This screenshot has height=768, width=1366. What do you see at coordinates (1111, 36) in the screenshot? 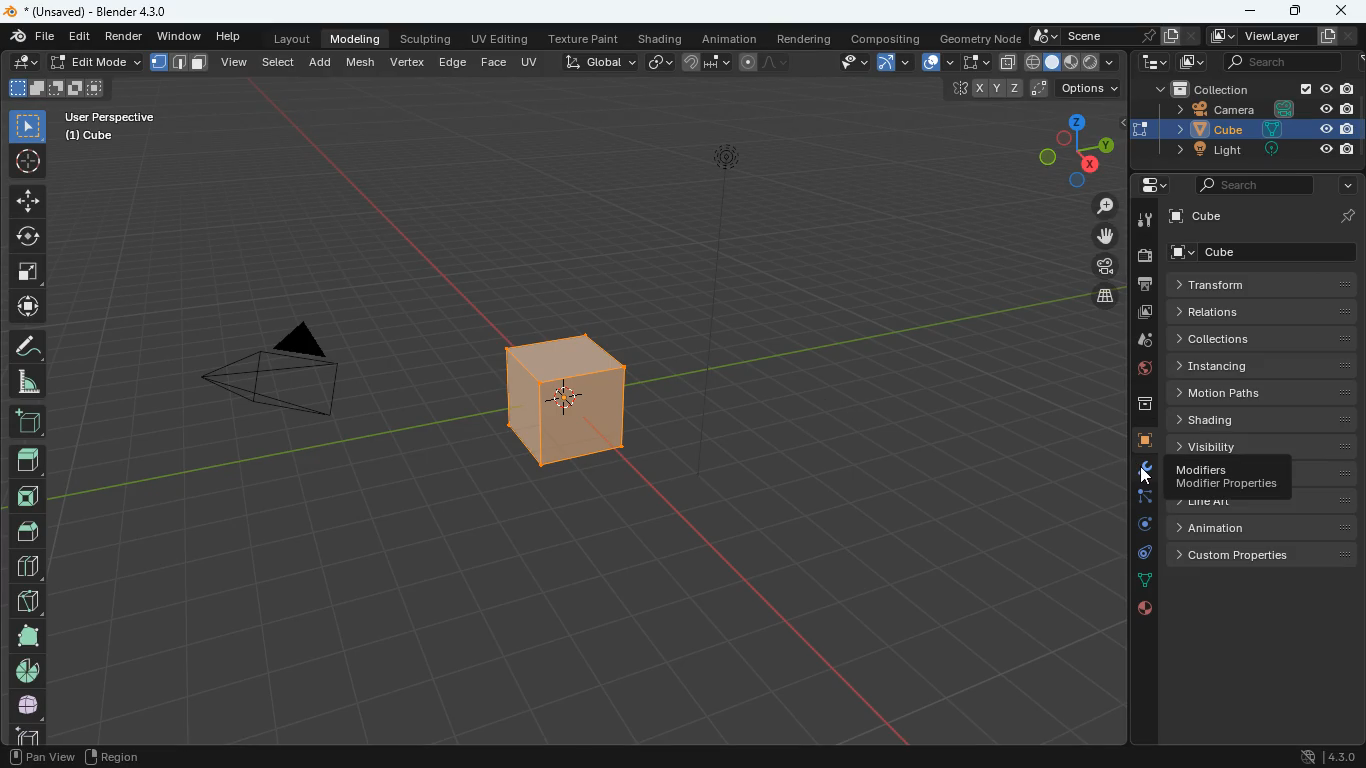
I see `scene` at bounding box center [1111, 36].